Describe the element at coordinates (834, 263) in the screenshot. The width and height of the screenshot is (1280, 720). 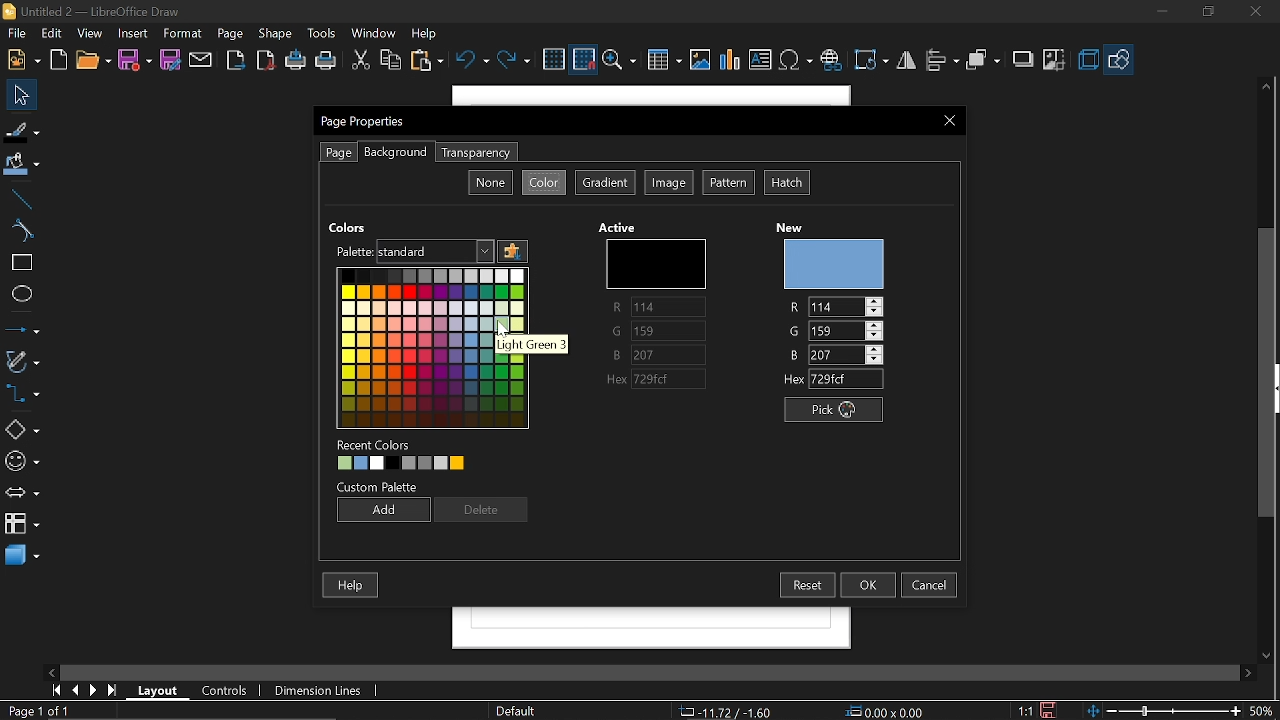
I see `New` at that location.